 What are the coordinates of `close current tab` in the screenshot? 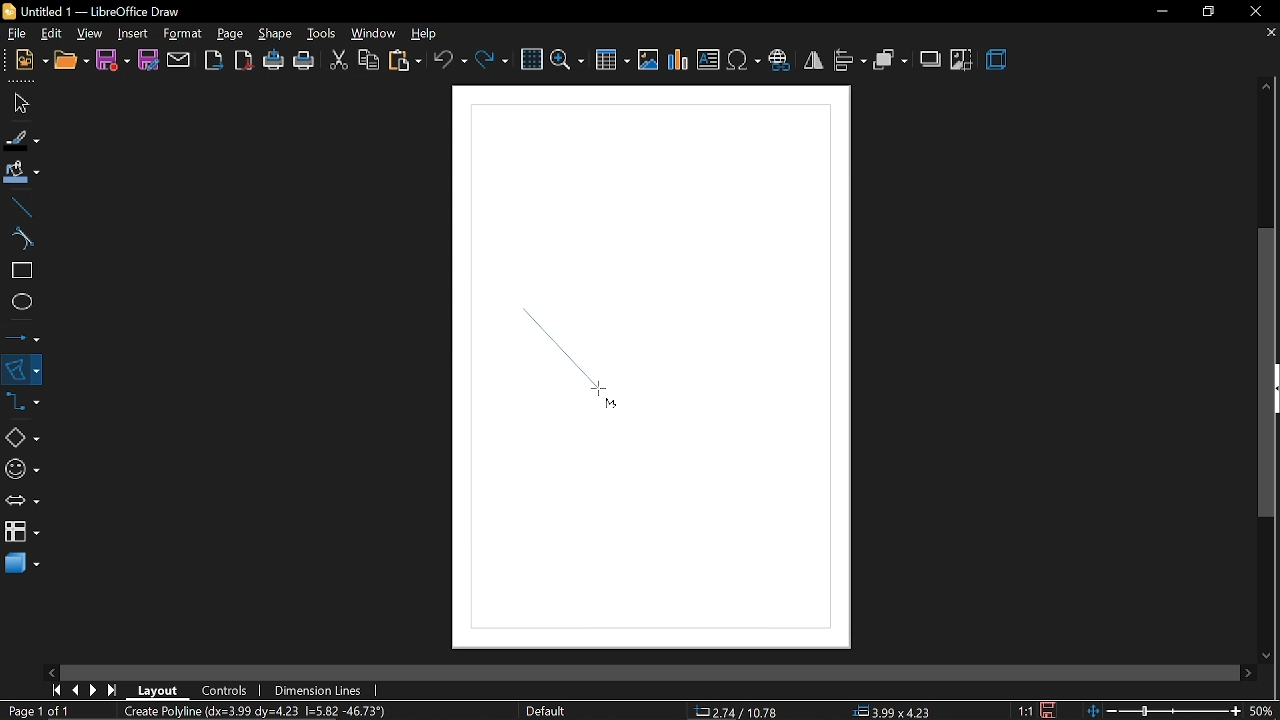 It's located at (1267, 34).